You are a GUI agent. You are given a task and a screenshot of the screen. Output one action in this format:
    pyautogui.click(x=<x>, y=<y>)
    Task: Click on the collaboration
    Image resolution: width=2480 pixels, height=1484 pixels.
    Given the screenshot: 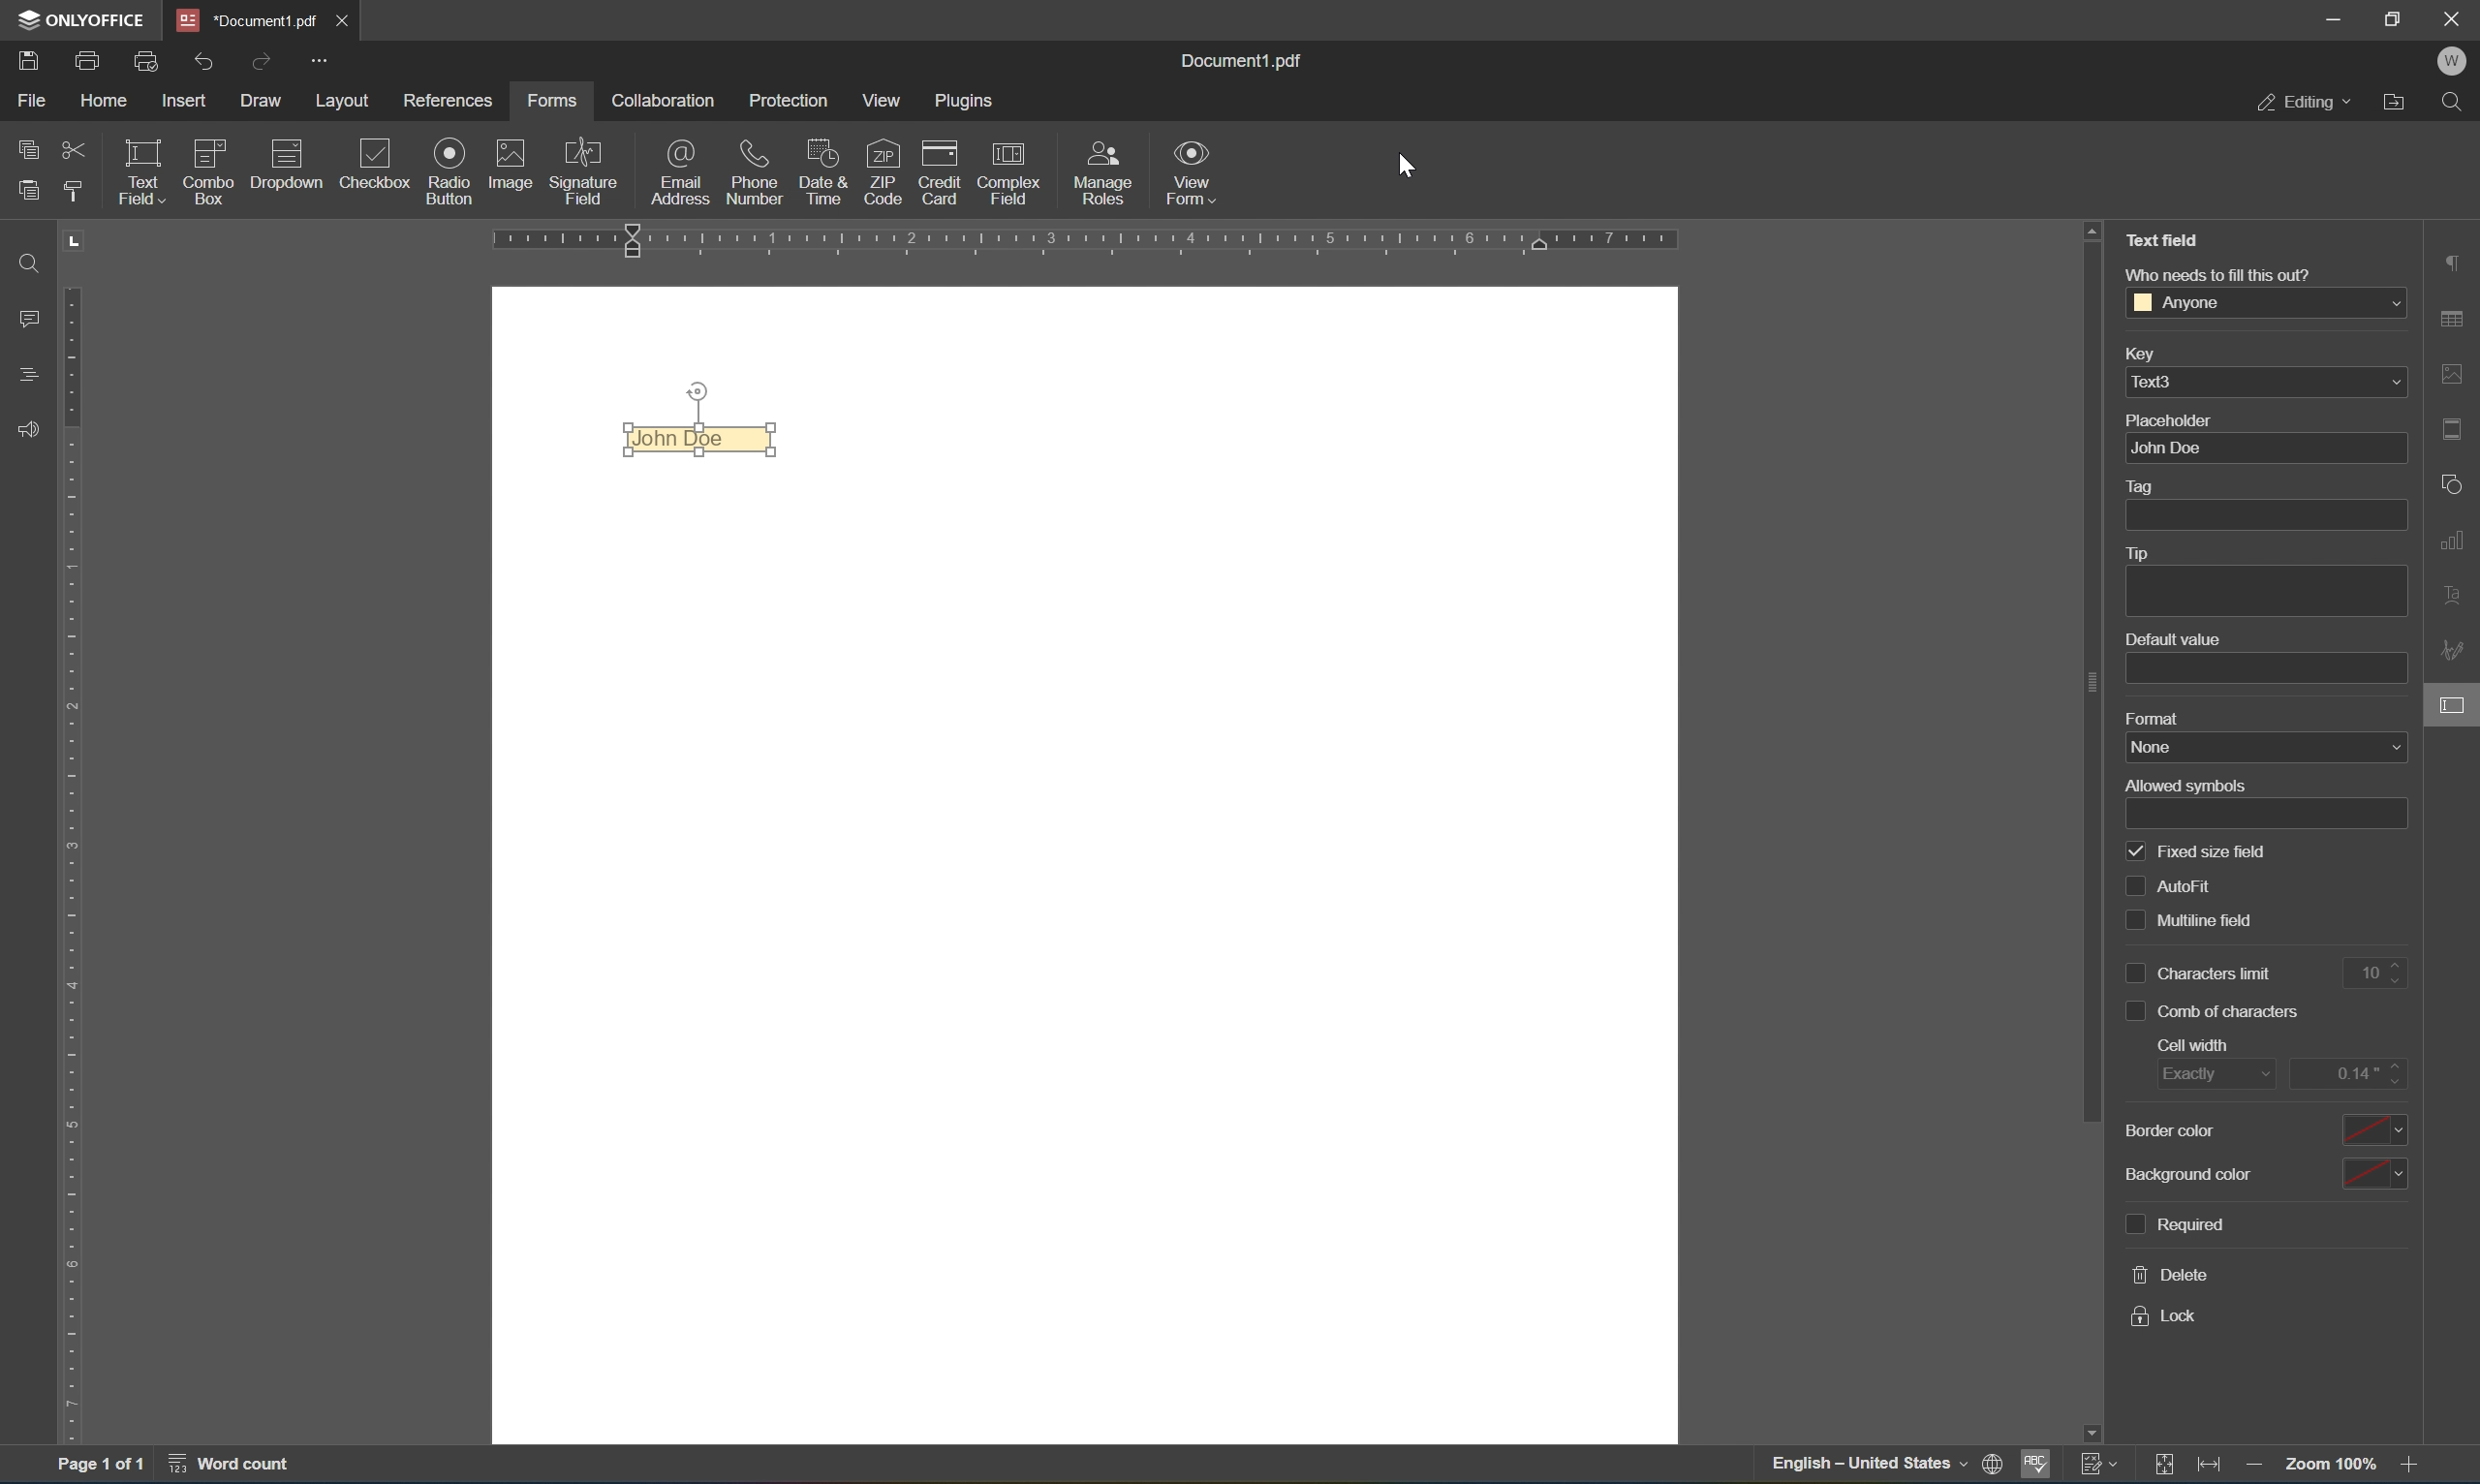 What is the action you would take?
    pyautogui.click(x=668, y=100)
    